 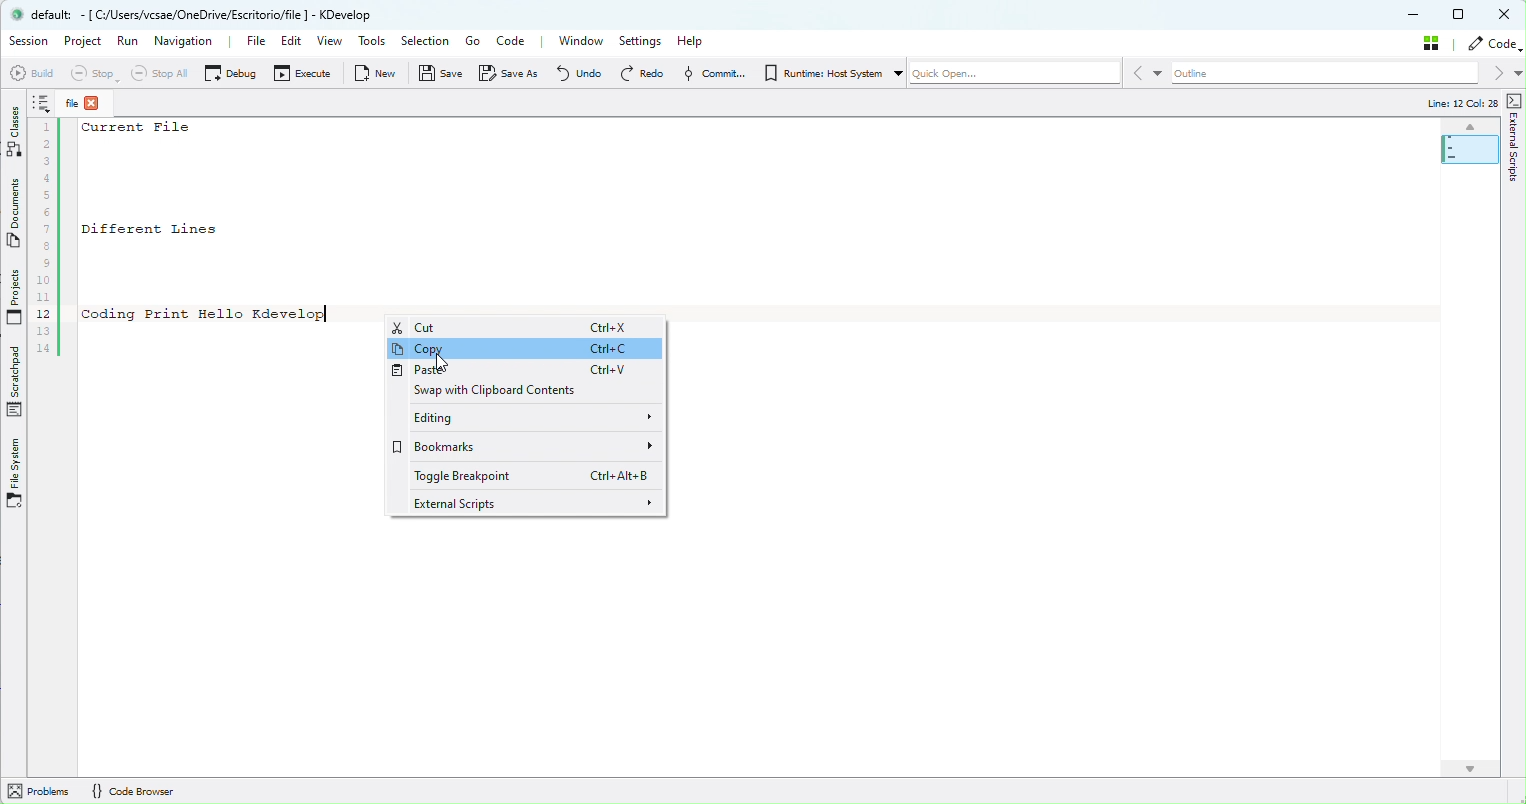 I want to click on Execute, so click(x=304, y=73).